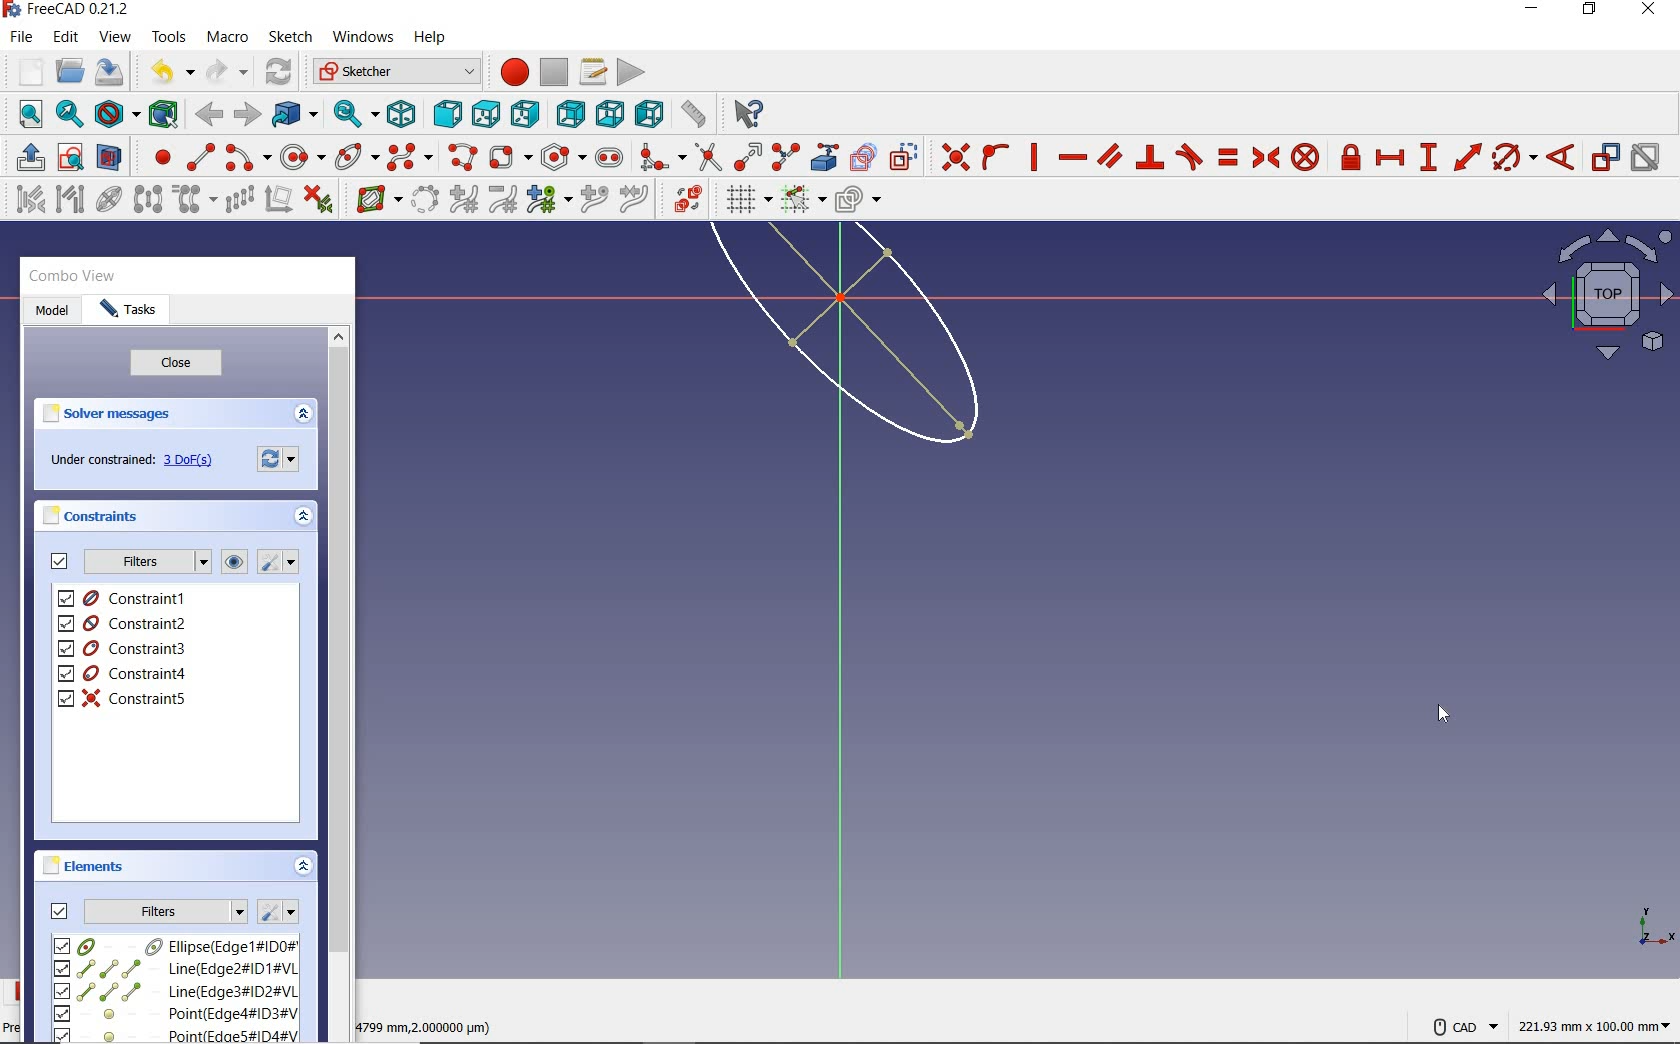 Image resolution: width=1680 pixels, height=1044 pixels. Describe the element at coordinates (26, 157) in the screenshot. I see `leave sketch` at that location.